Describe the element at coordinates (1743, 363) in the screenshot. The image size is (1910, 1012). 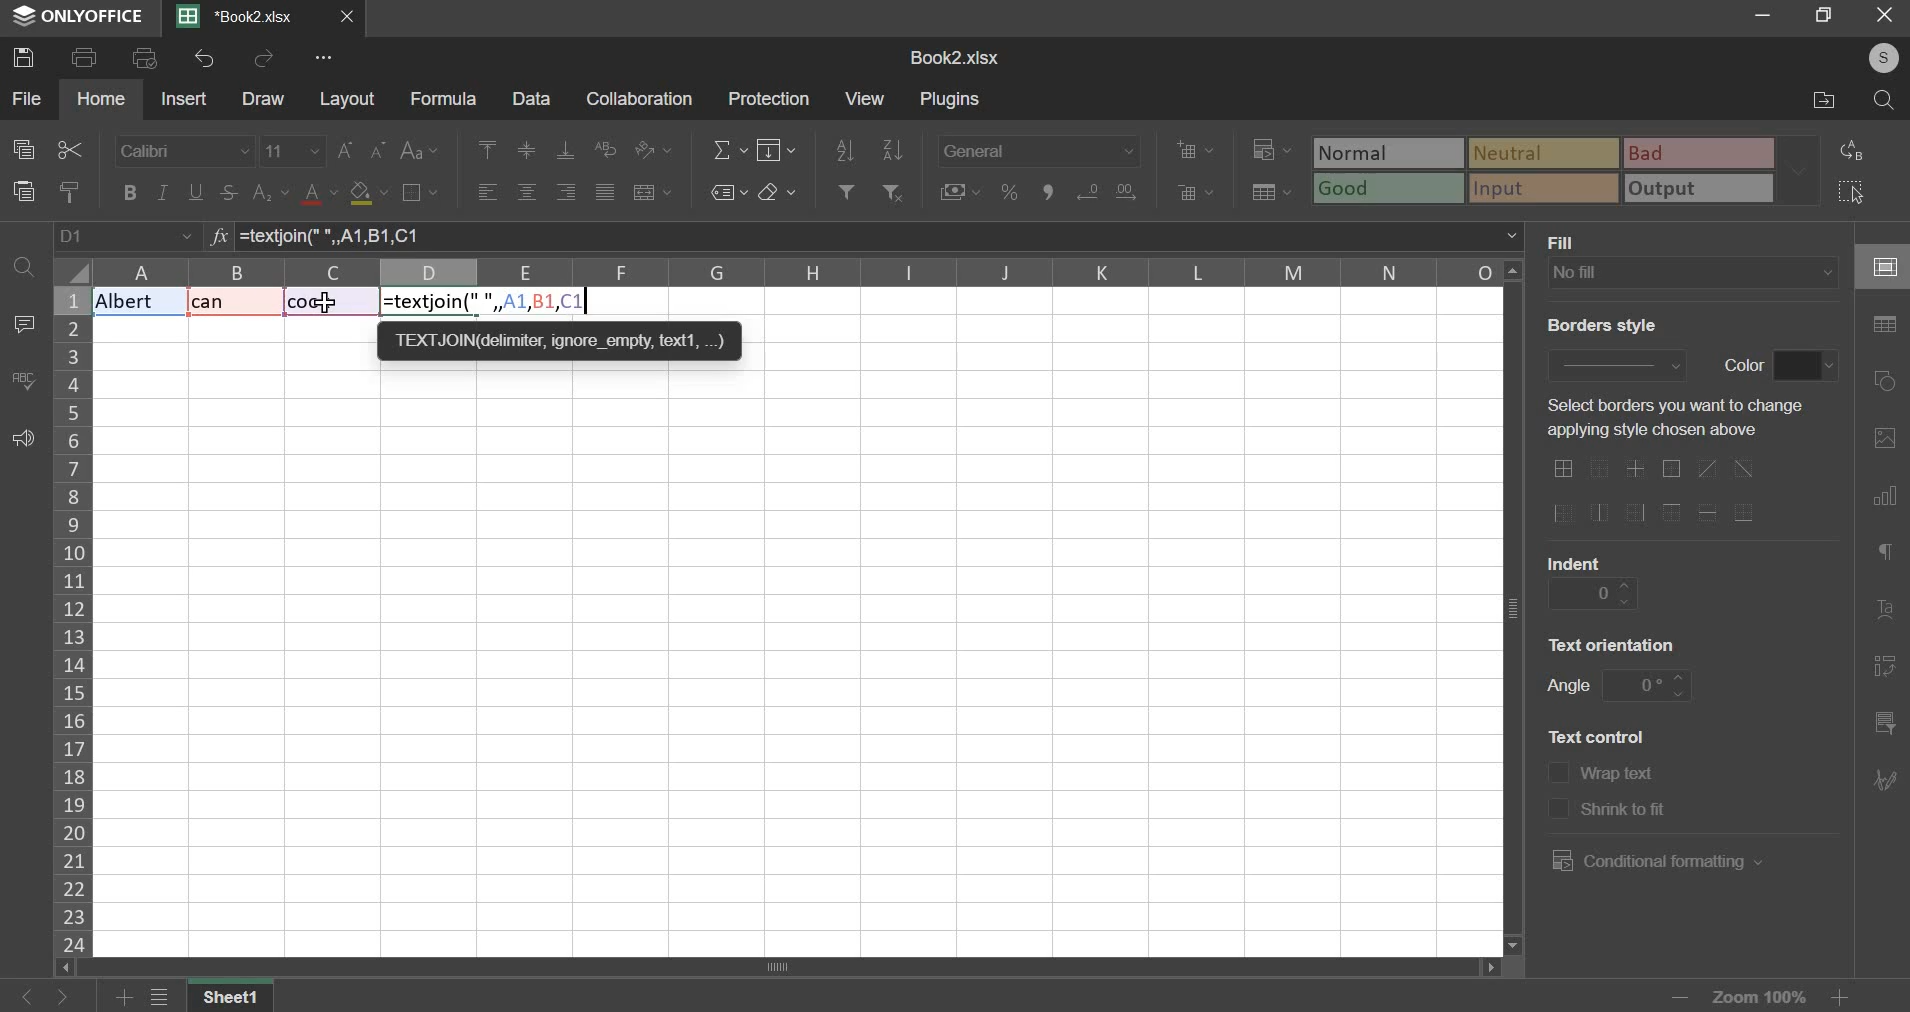
I see `text` at that location.